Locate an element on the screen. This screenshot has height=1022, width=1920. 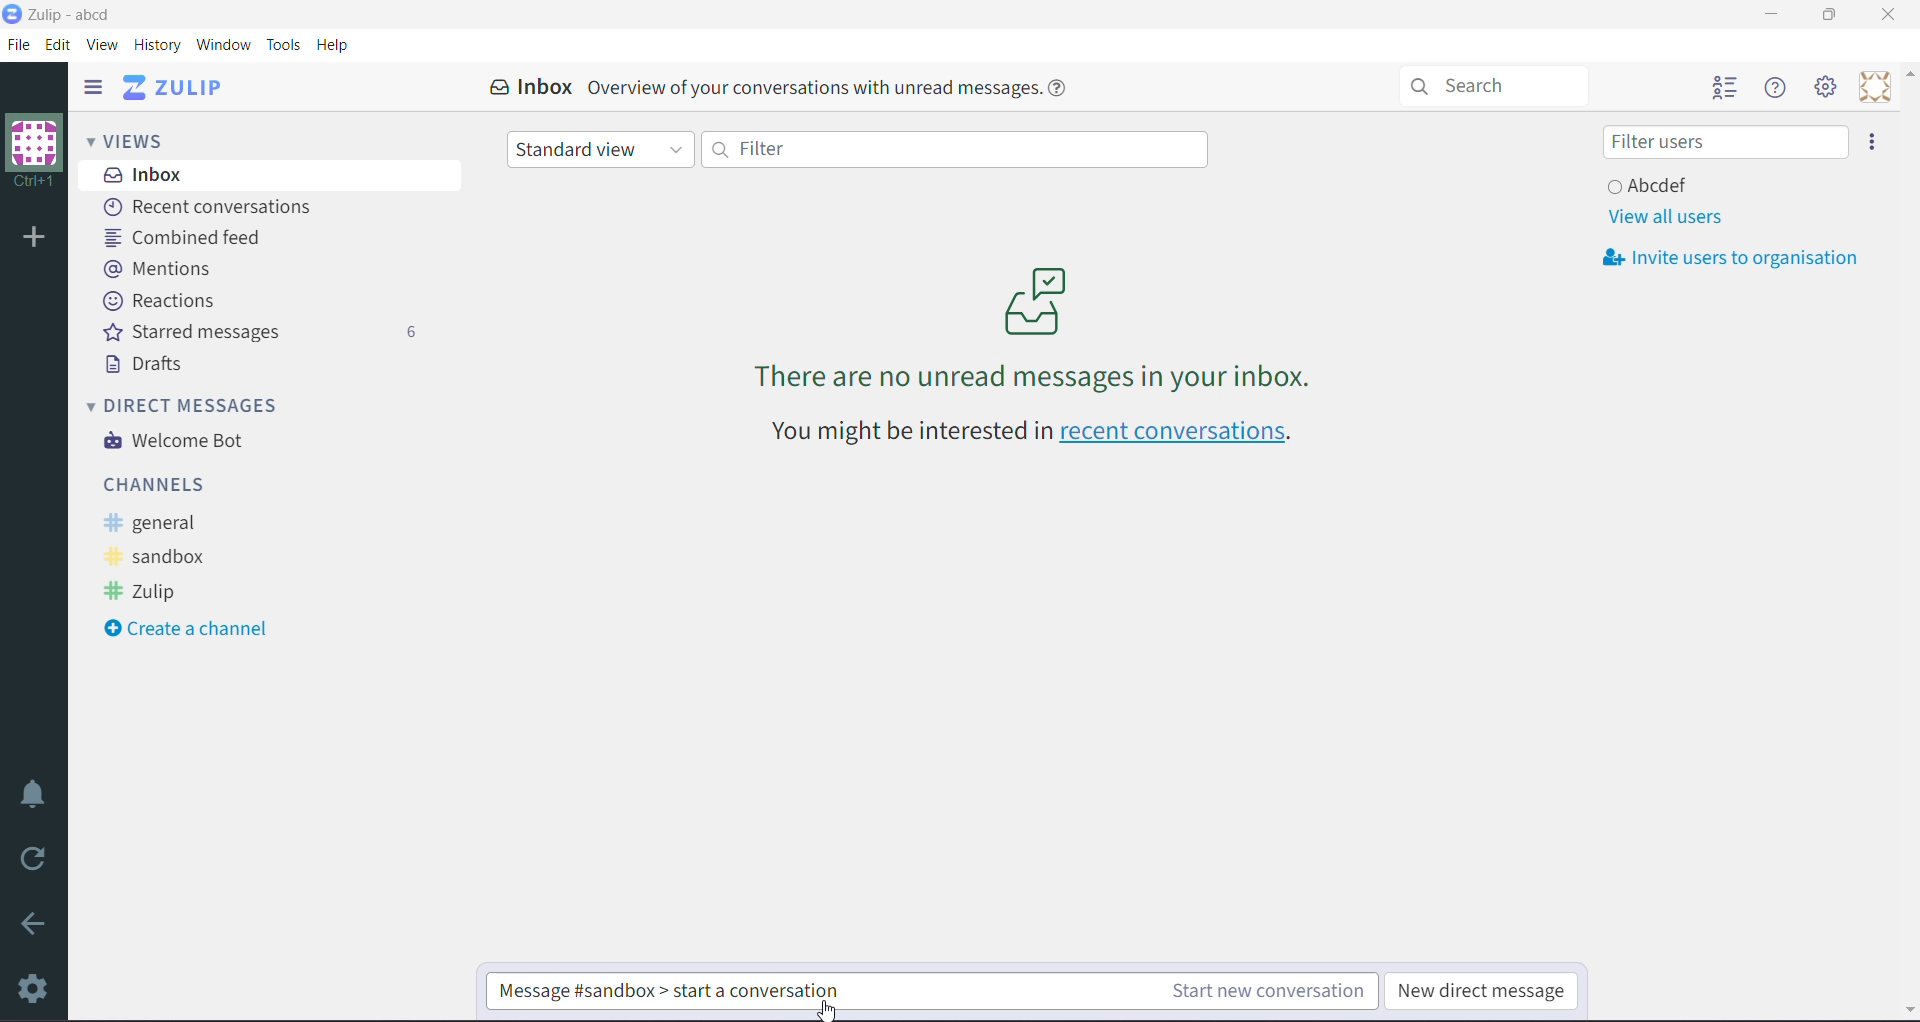
You might be interested in recent conversations - Click link to open recent conversations is located at coordinates (1037, 434).